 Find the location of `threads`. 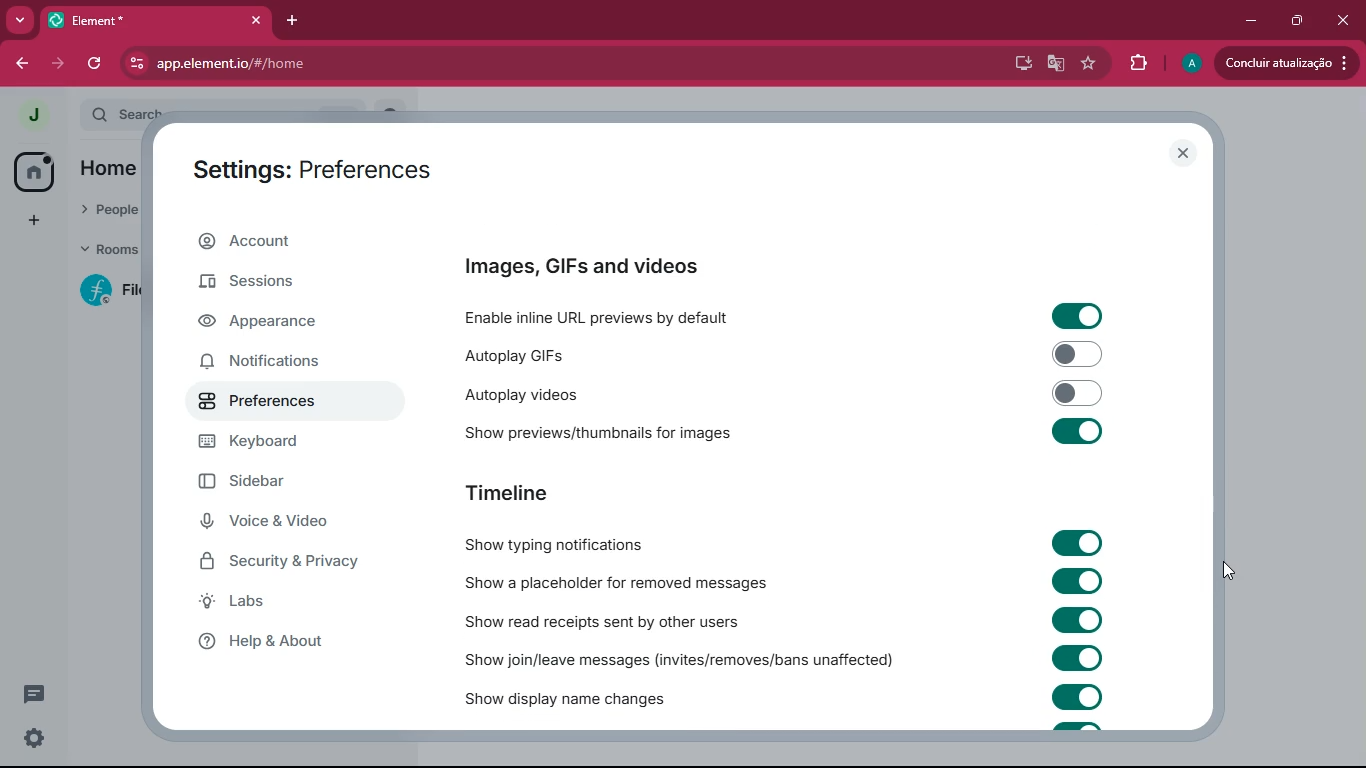

threads is located at coordinates (34, 694).